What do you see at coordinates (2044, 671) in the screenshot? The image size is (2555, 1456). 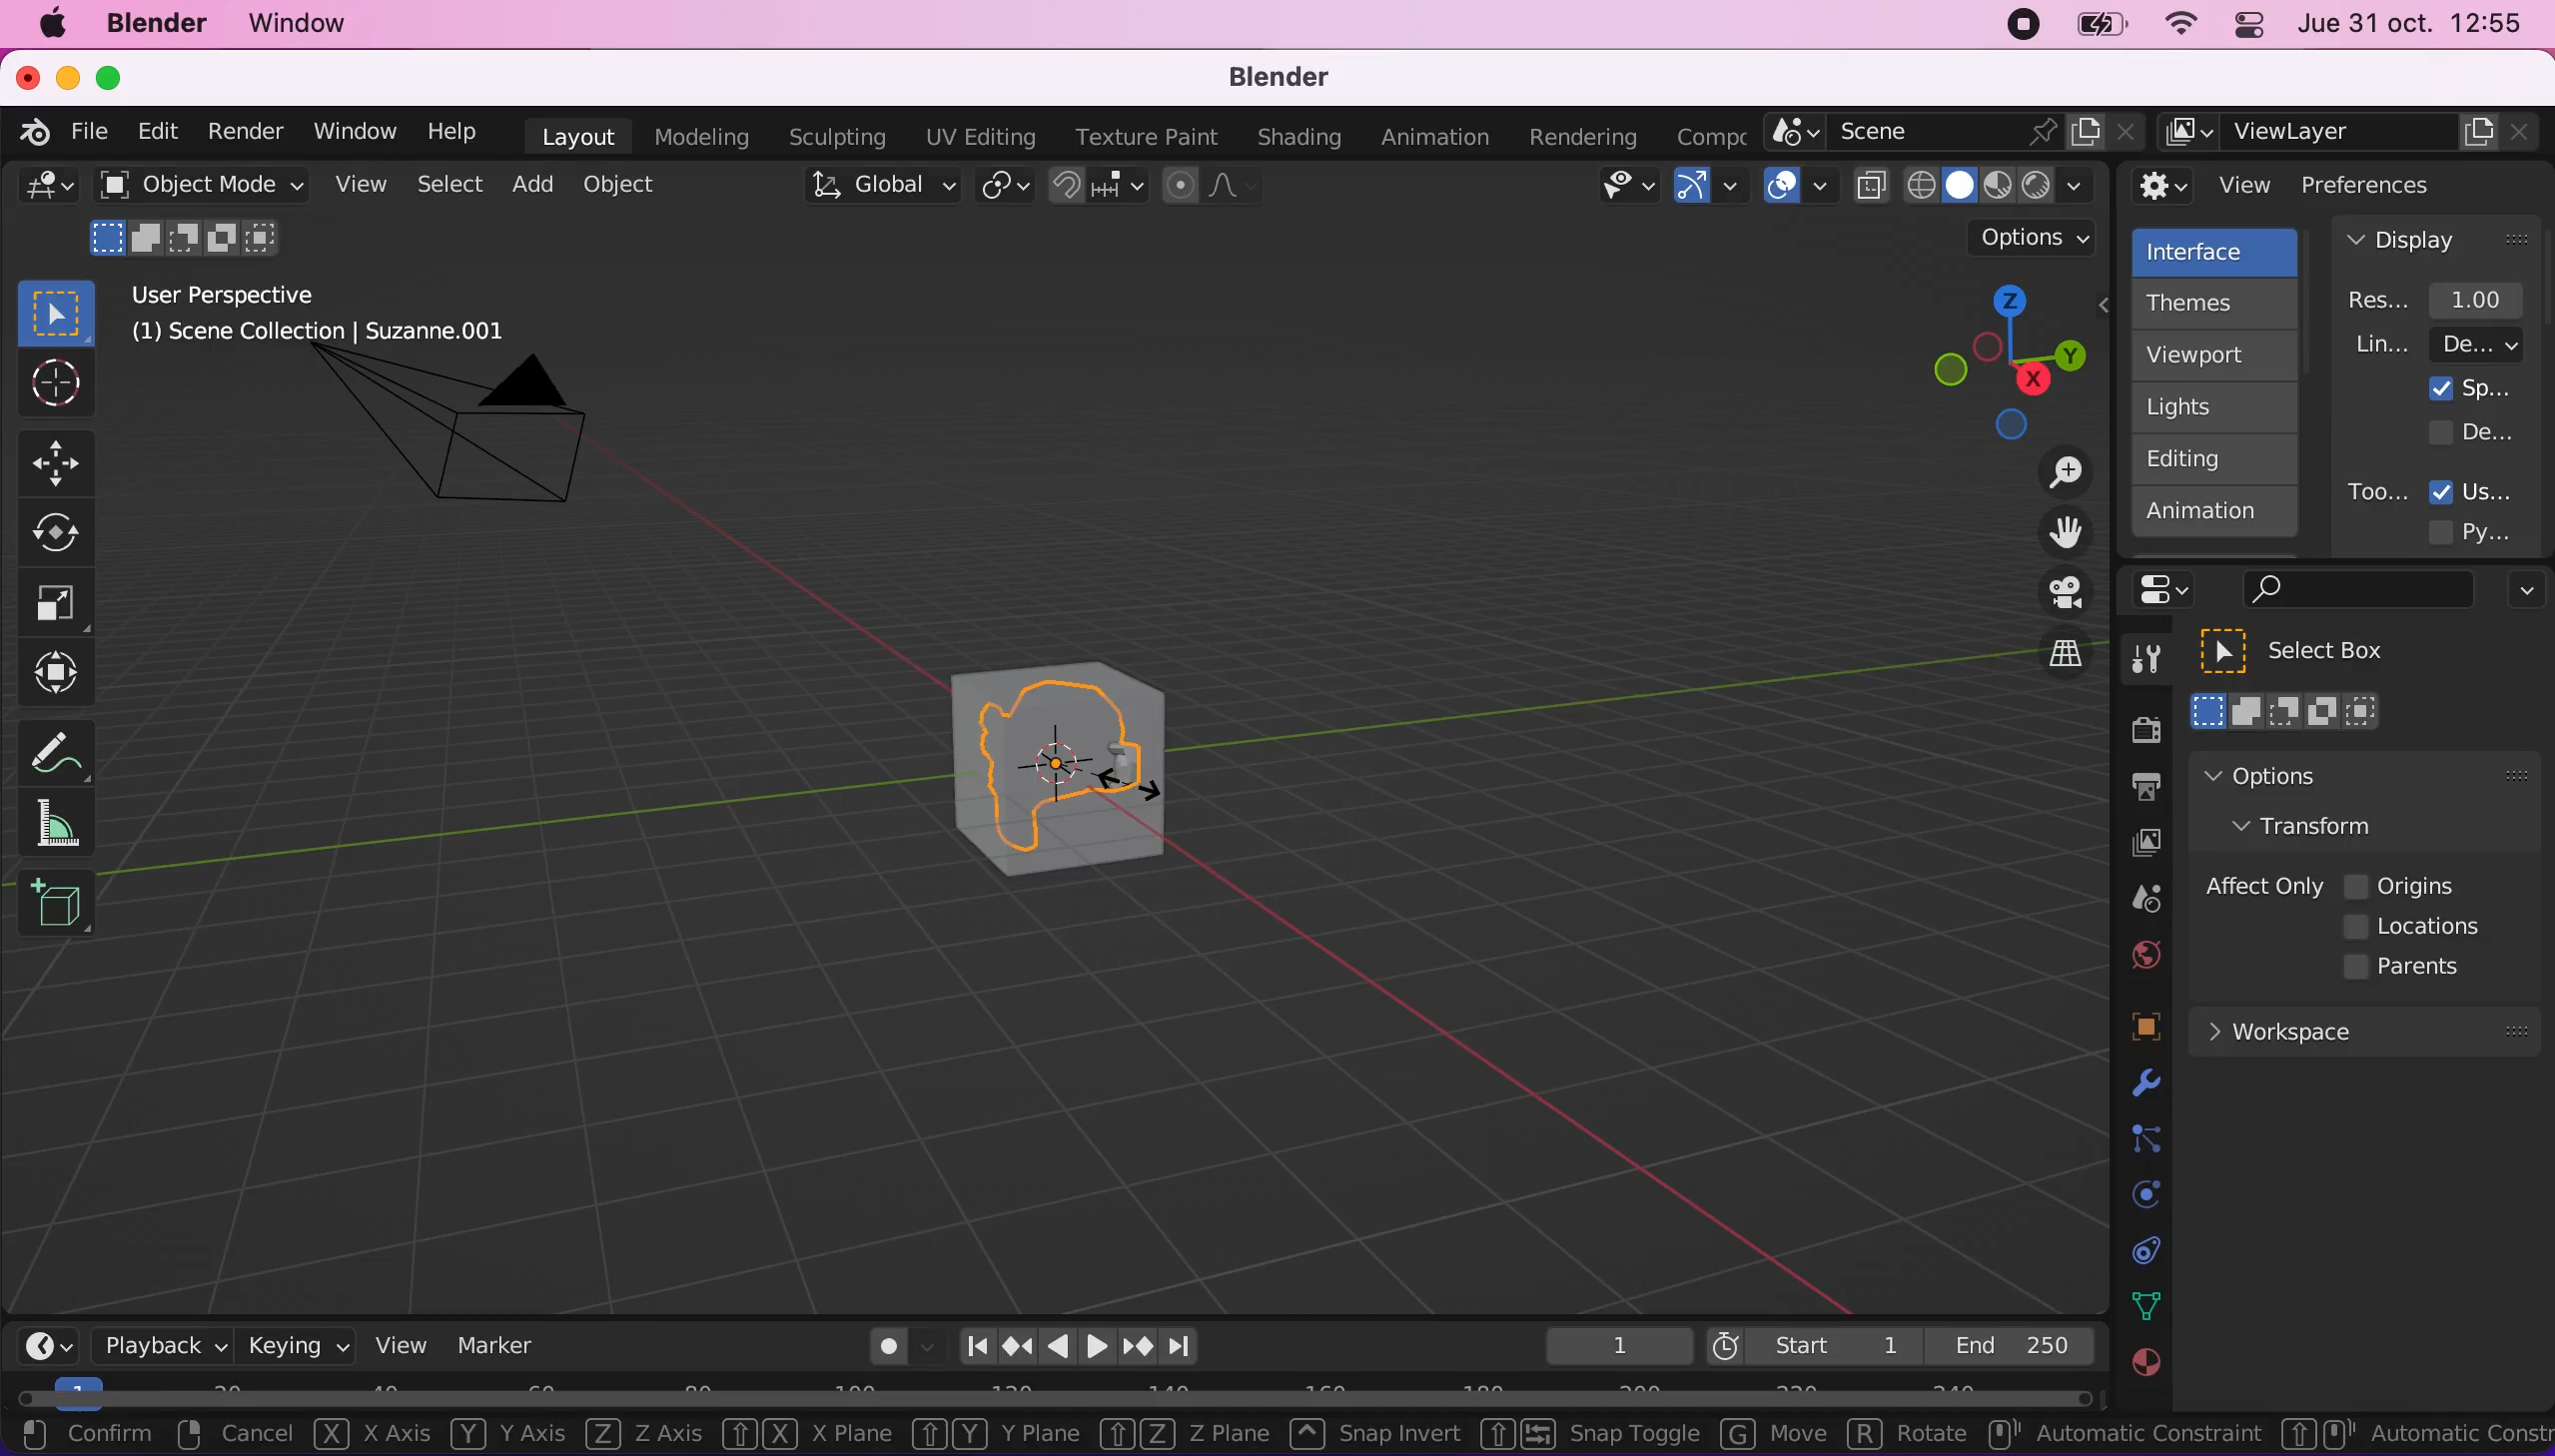 I see `switch the current view` at bounding box center [2044, 671].